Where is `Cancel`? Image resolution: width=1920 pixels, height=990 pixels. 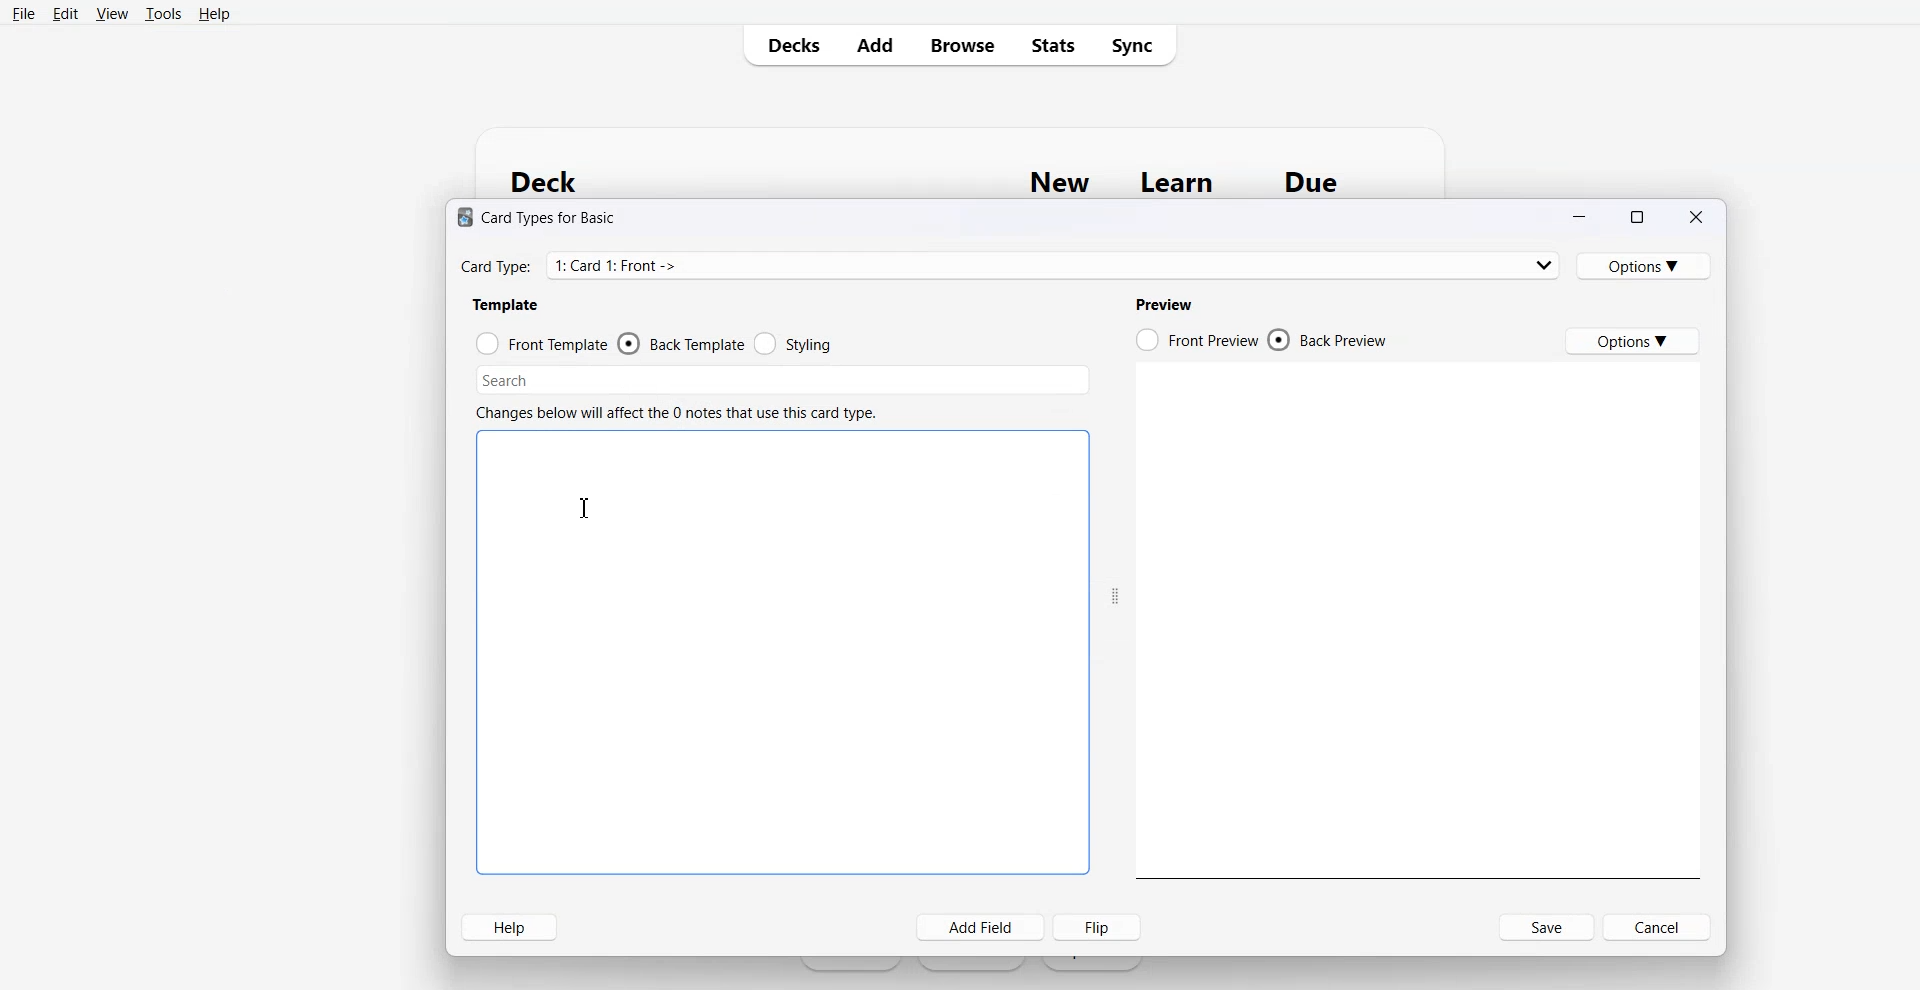
Cancel is located at coordinates (1656, 927).